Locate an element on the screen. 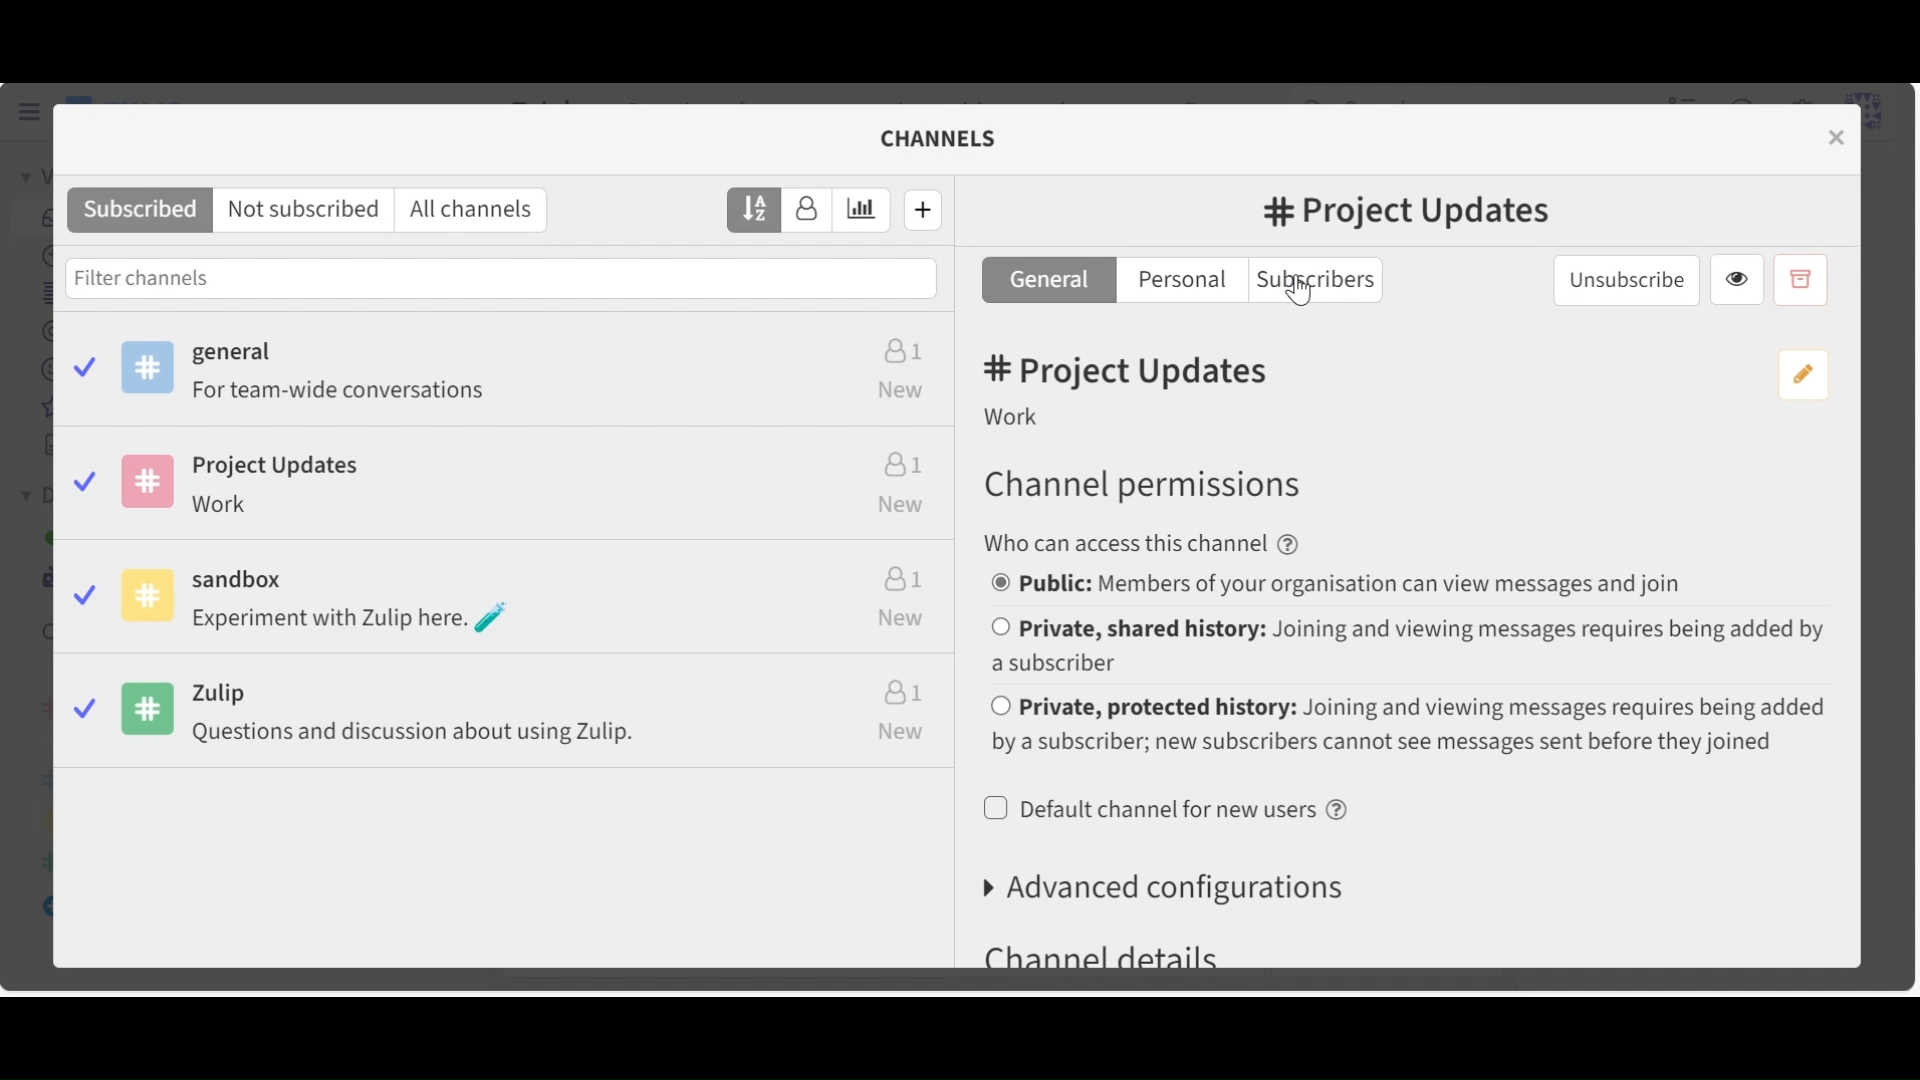  General is located at coordinates (506, 367).